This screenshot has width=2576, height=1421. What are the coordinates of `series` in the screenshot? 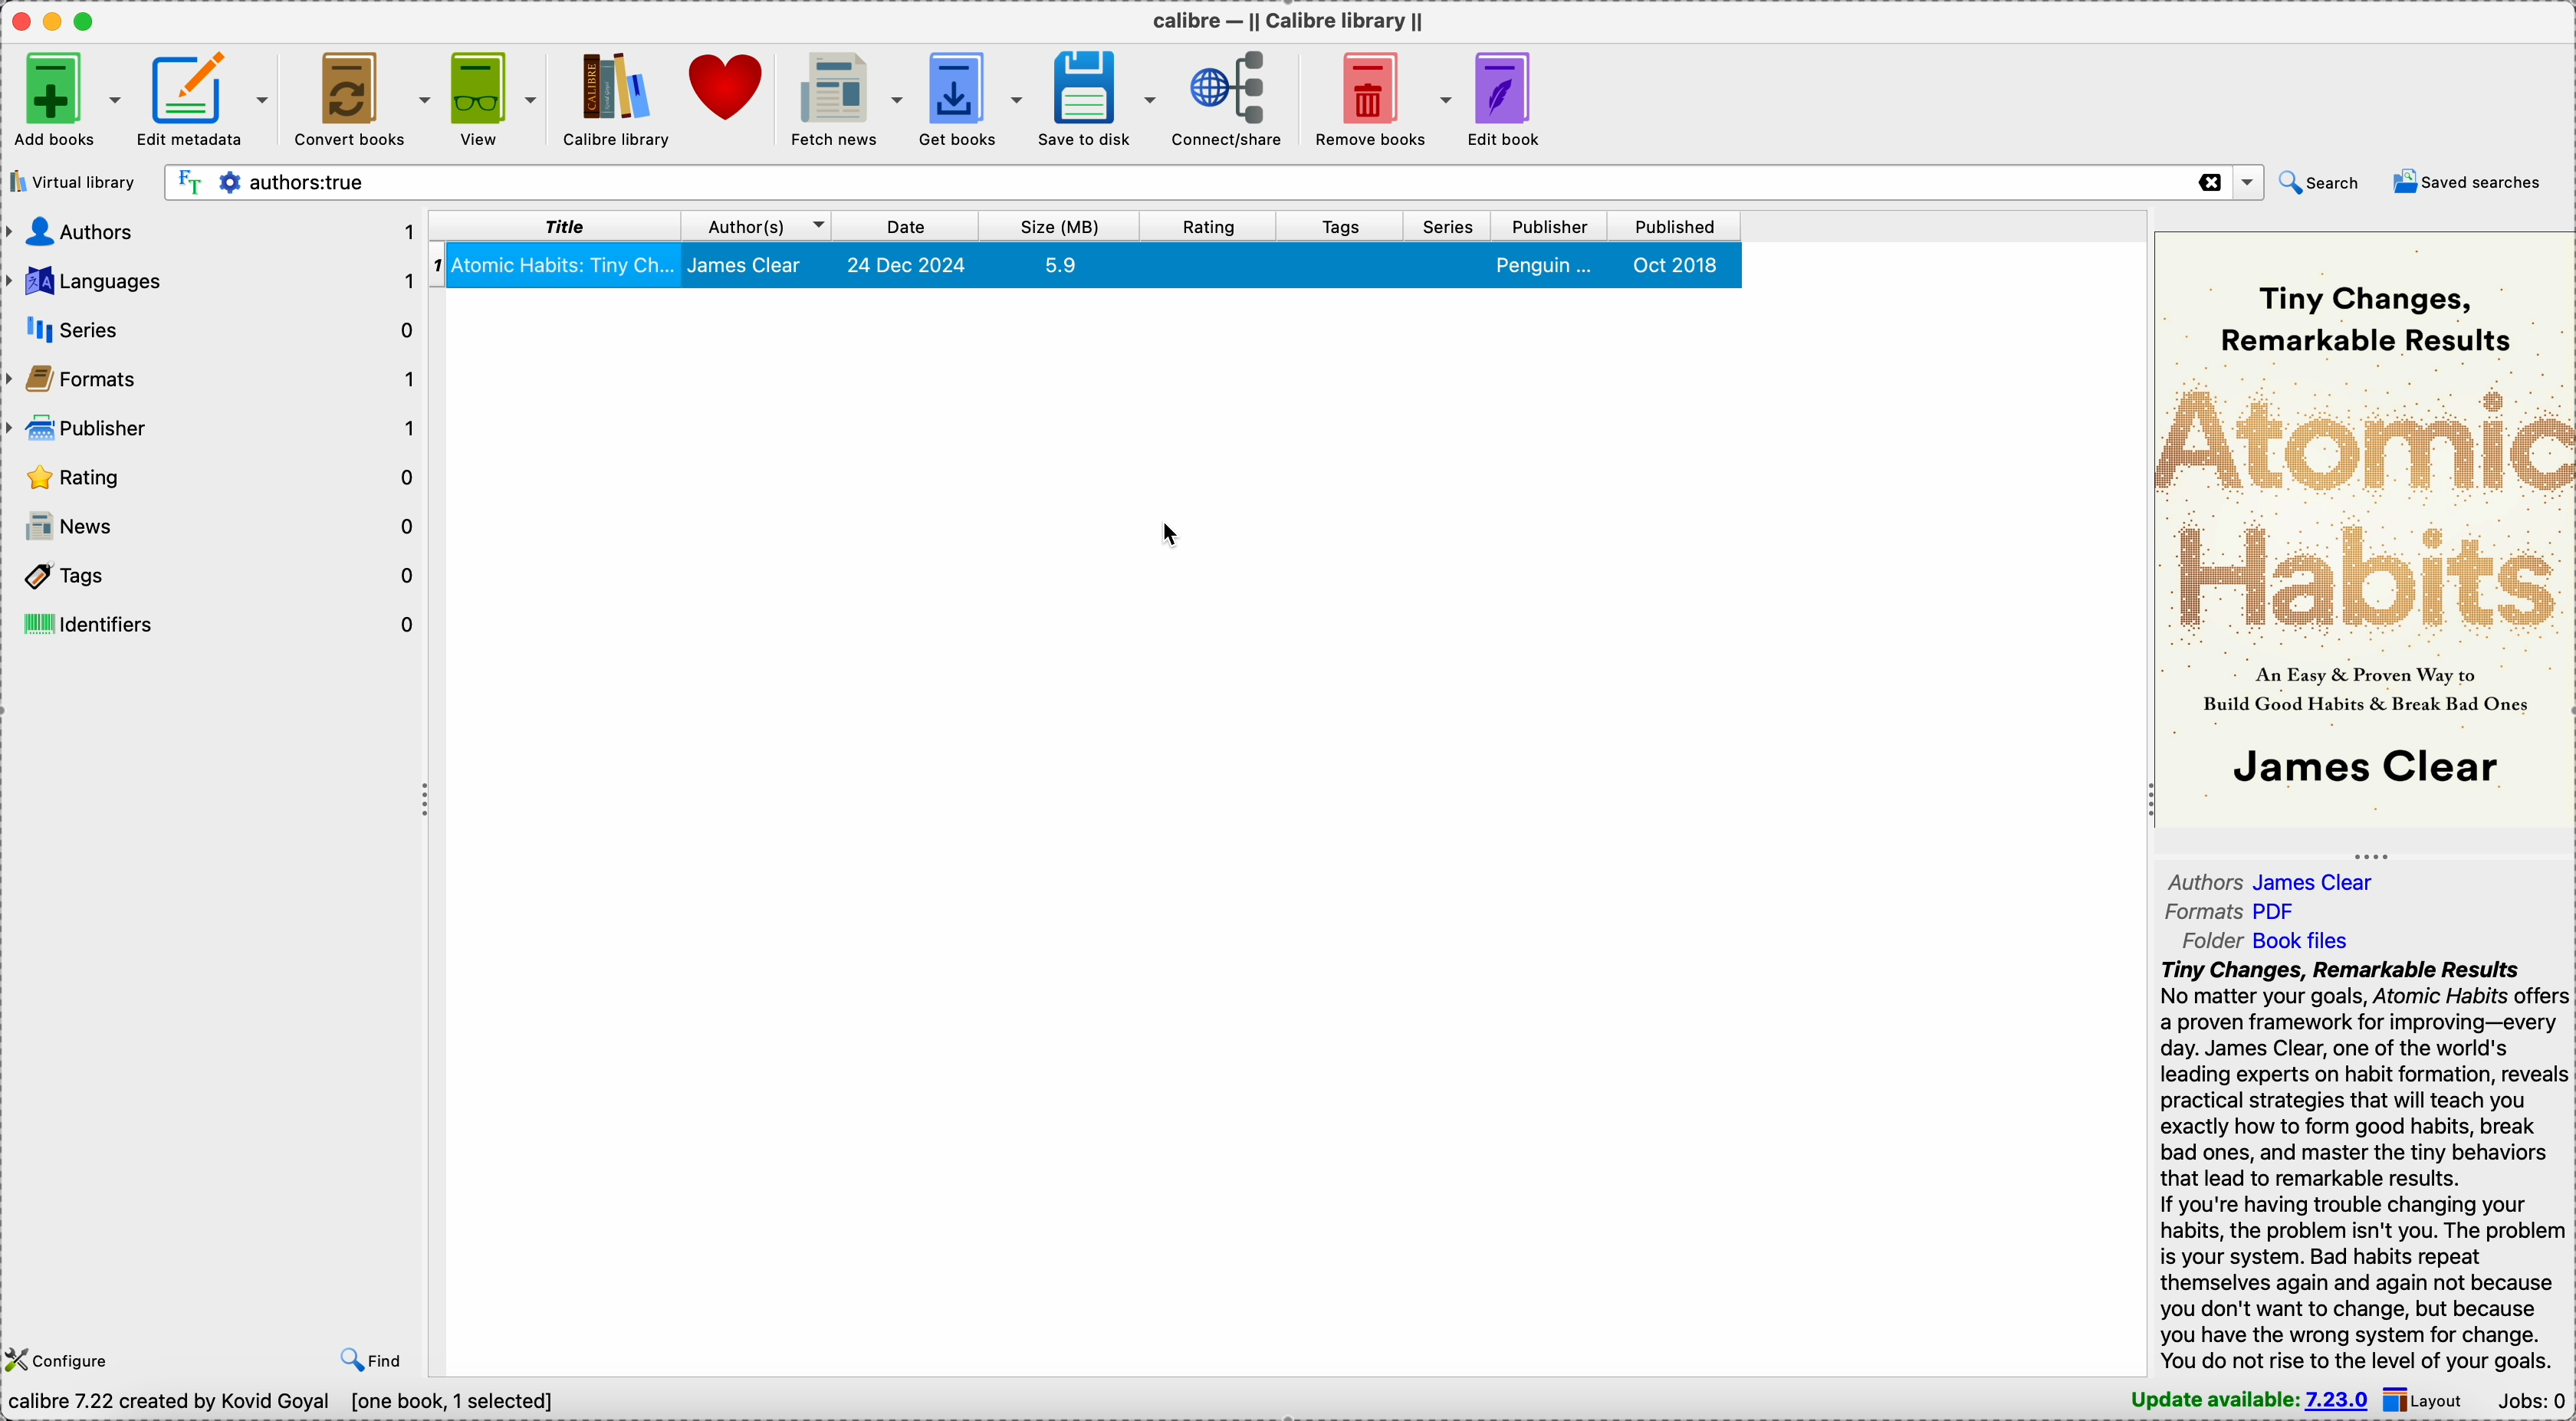 It's located at (1444, 226).